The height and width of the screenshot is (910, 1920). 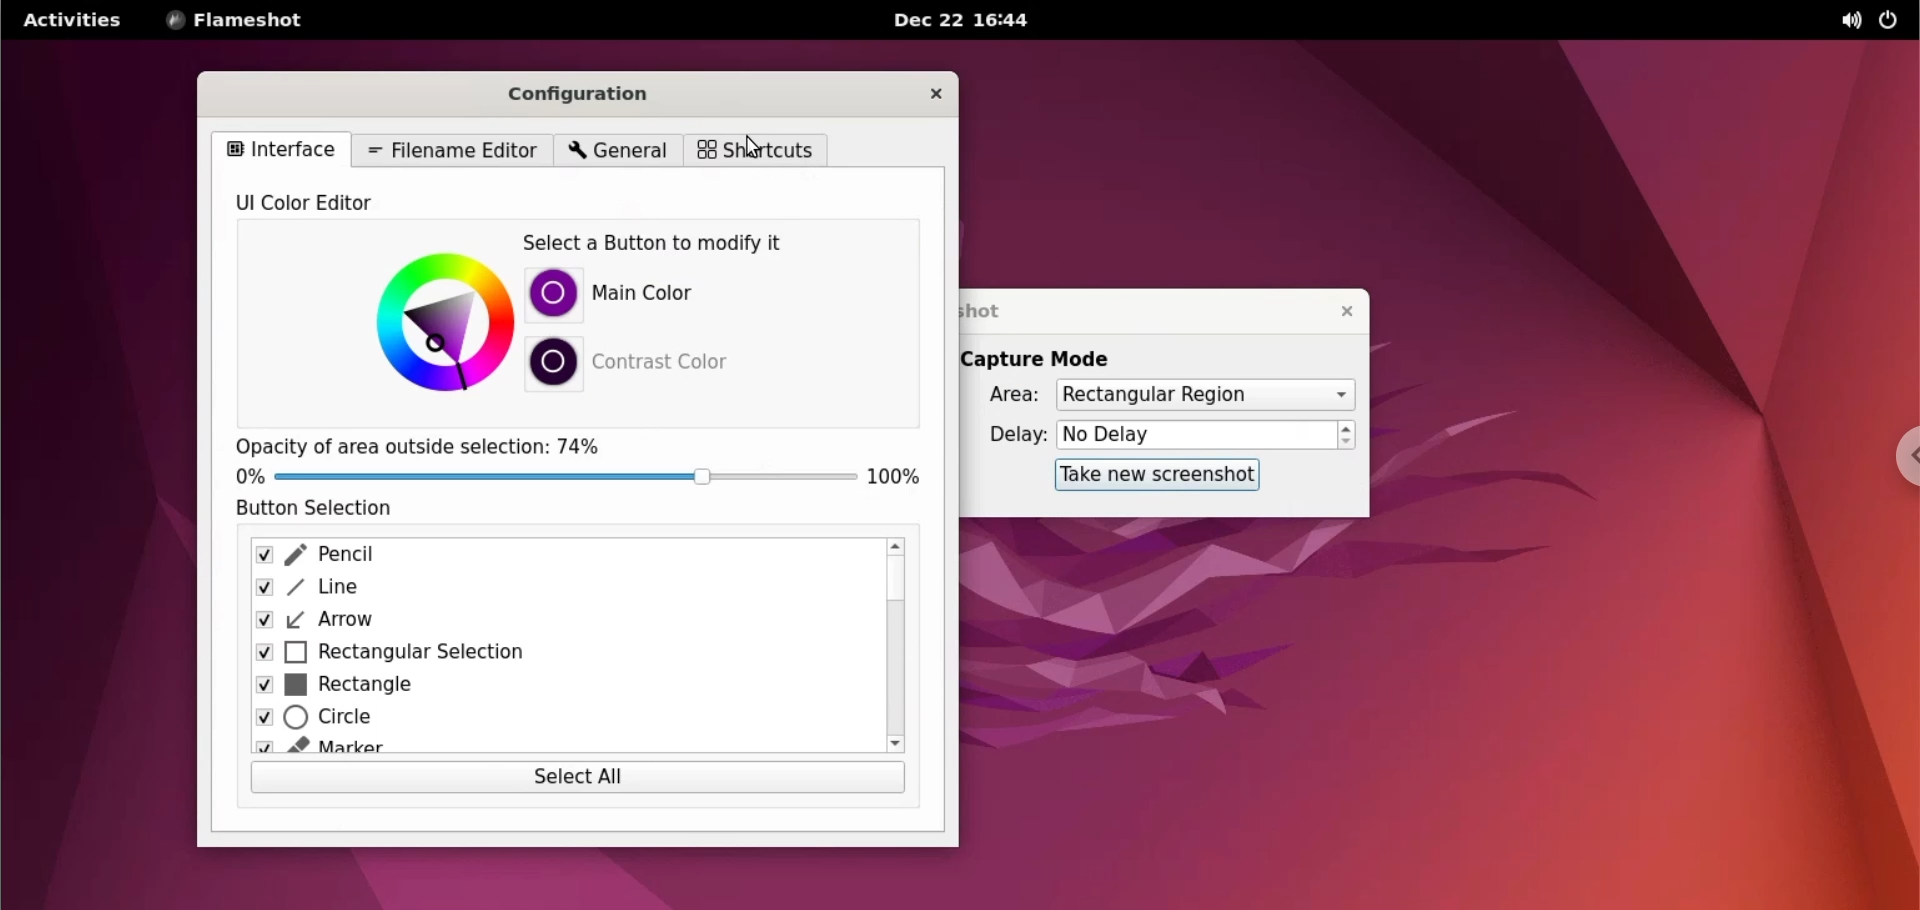 What do you see at coordinates (434, 447) in the screenshot?
I see `opacity of area outside selection: 74%` at bounding box center [434, 447].